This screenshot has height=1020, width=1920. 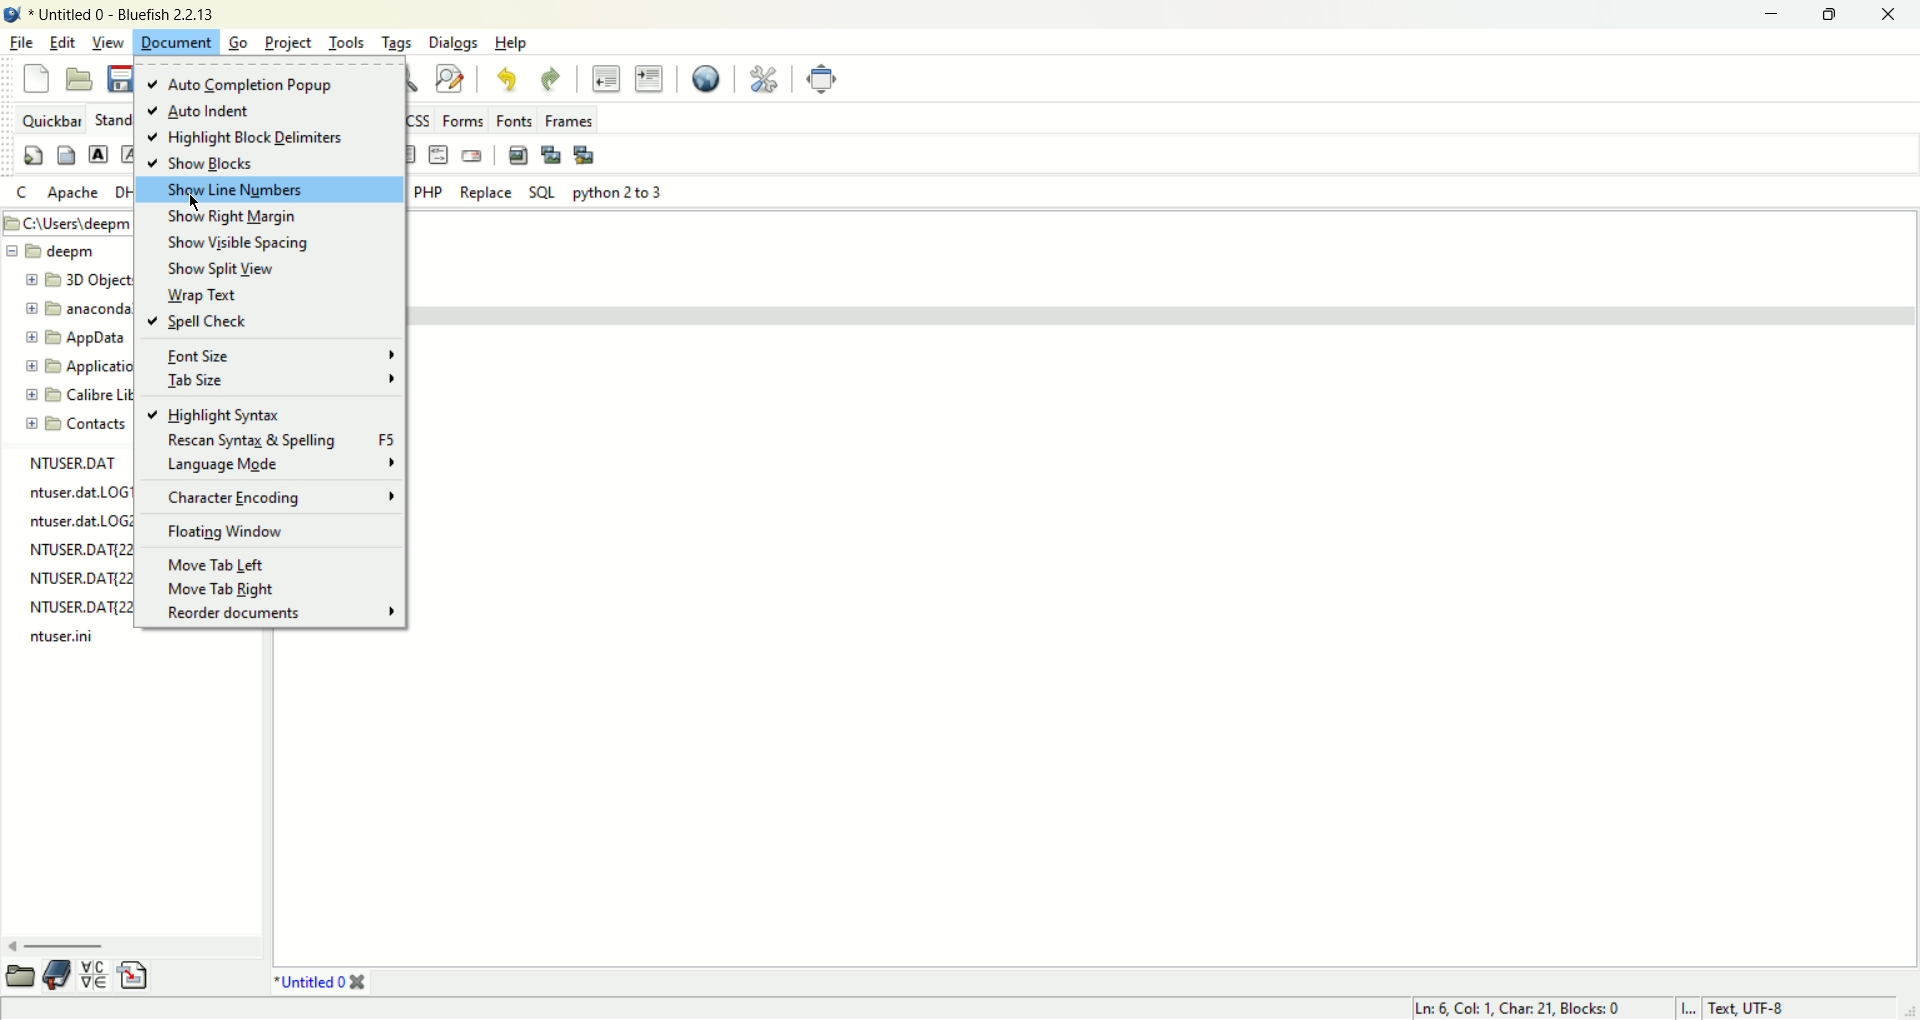 What do you see at coordinates (56, 120) in the screenshot?
I see `quickbar` at bounding box center [56, 120].